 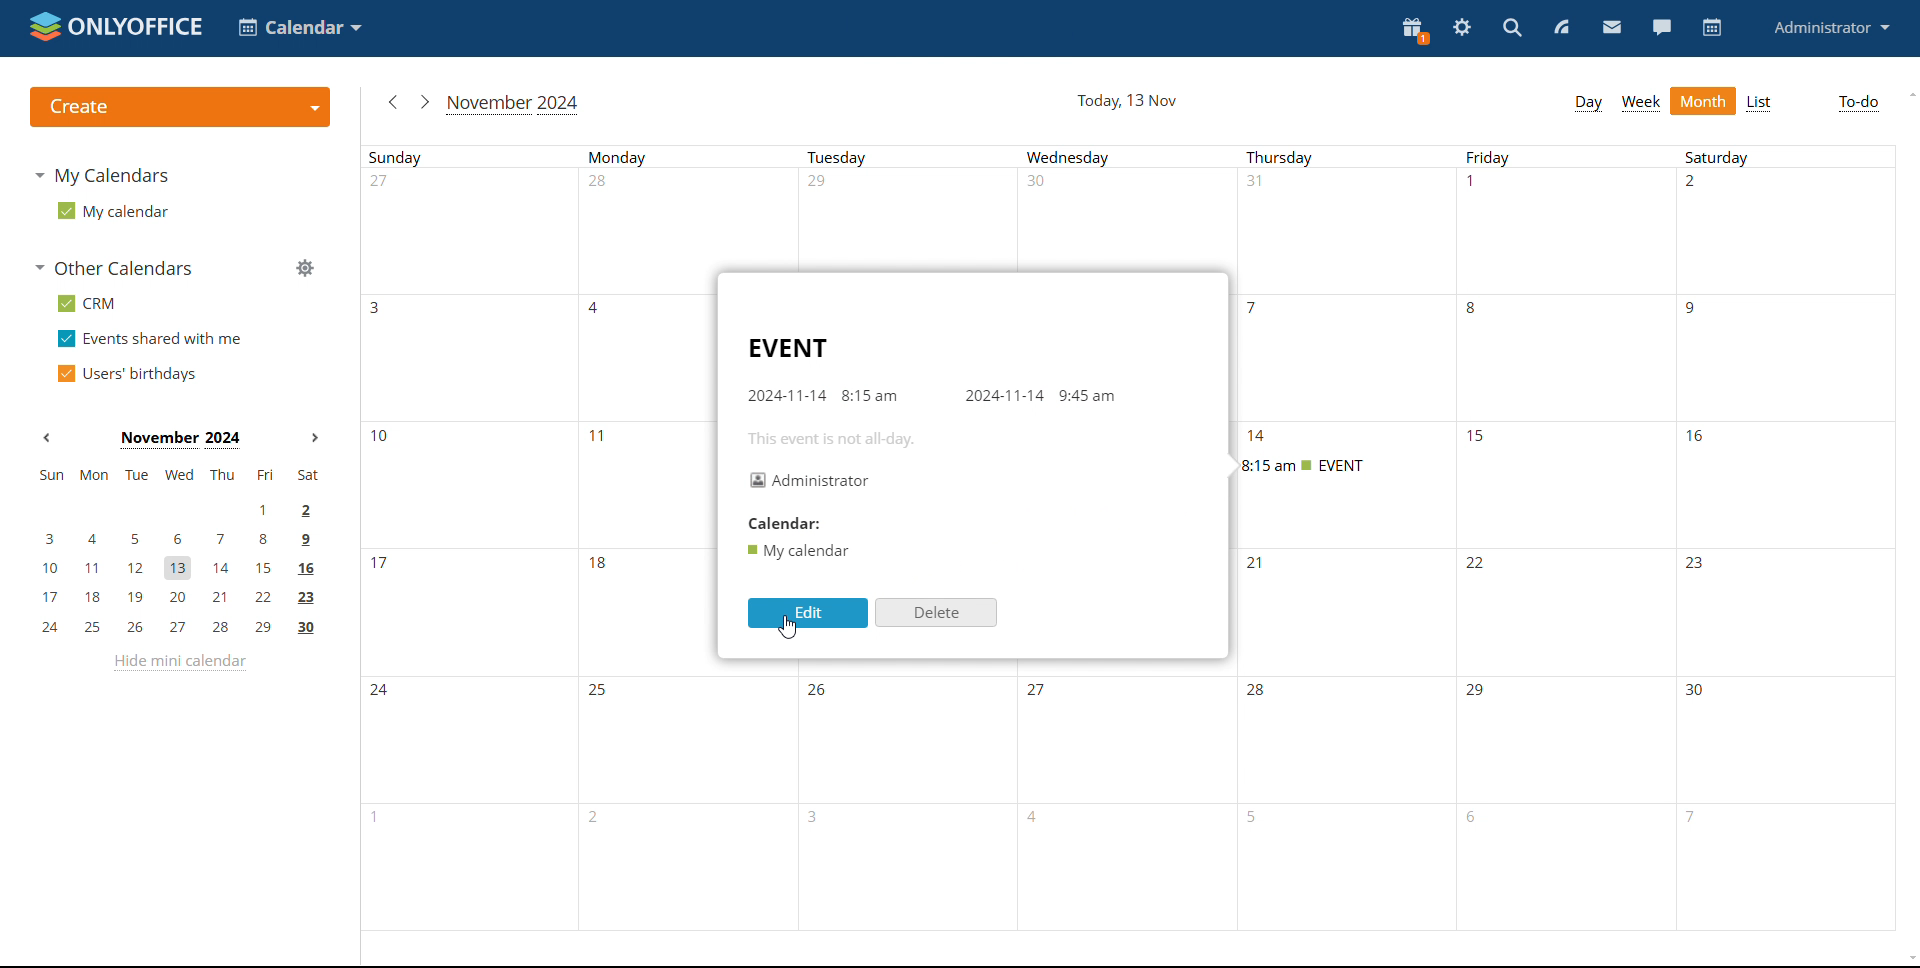 What do you see at coordinates (84, 304) in the screenshot?
I see `crm` at bounding box center [84, 304].